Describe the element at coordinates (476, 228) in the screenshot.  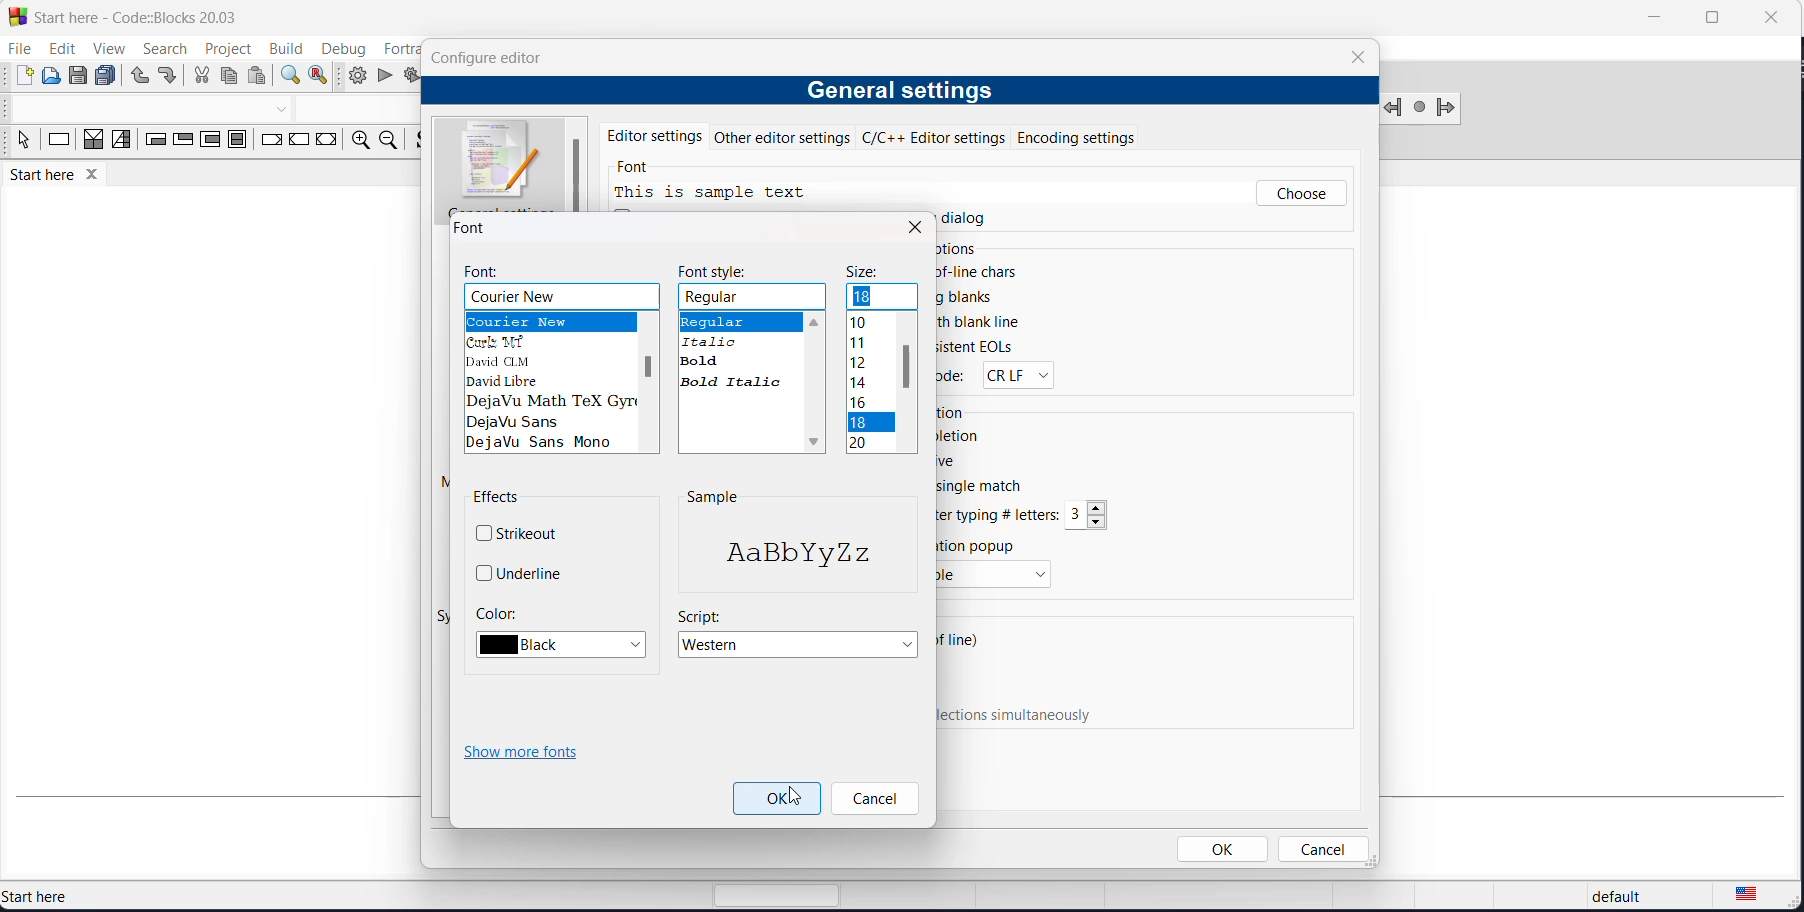
I see `font dialog box` at that location.